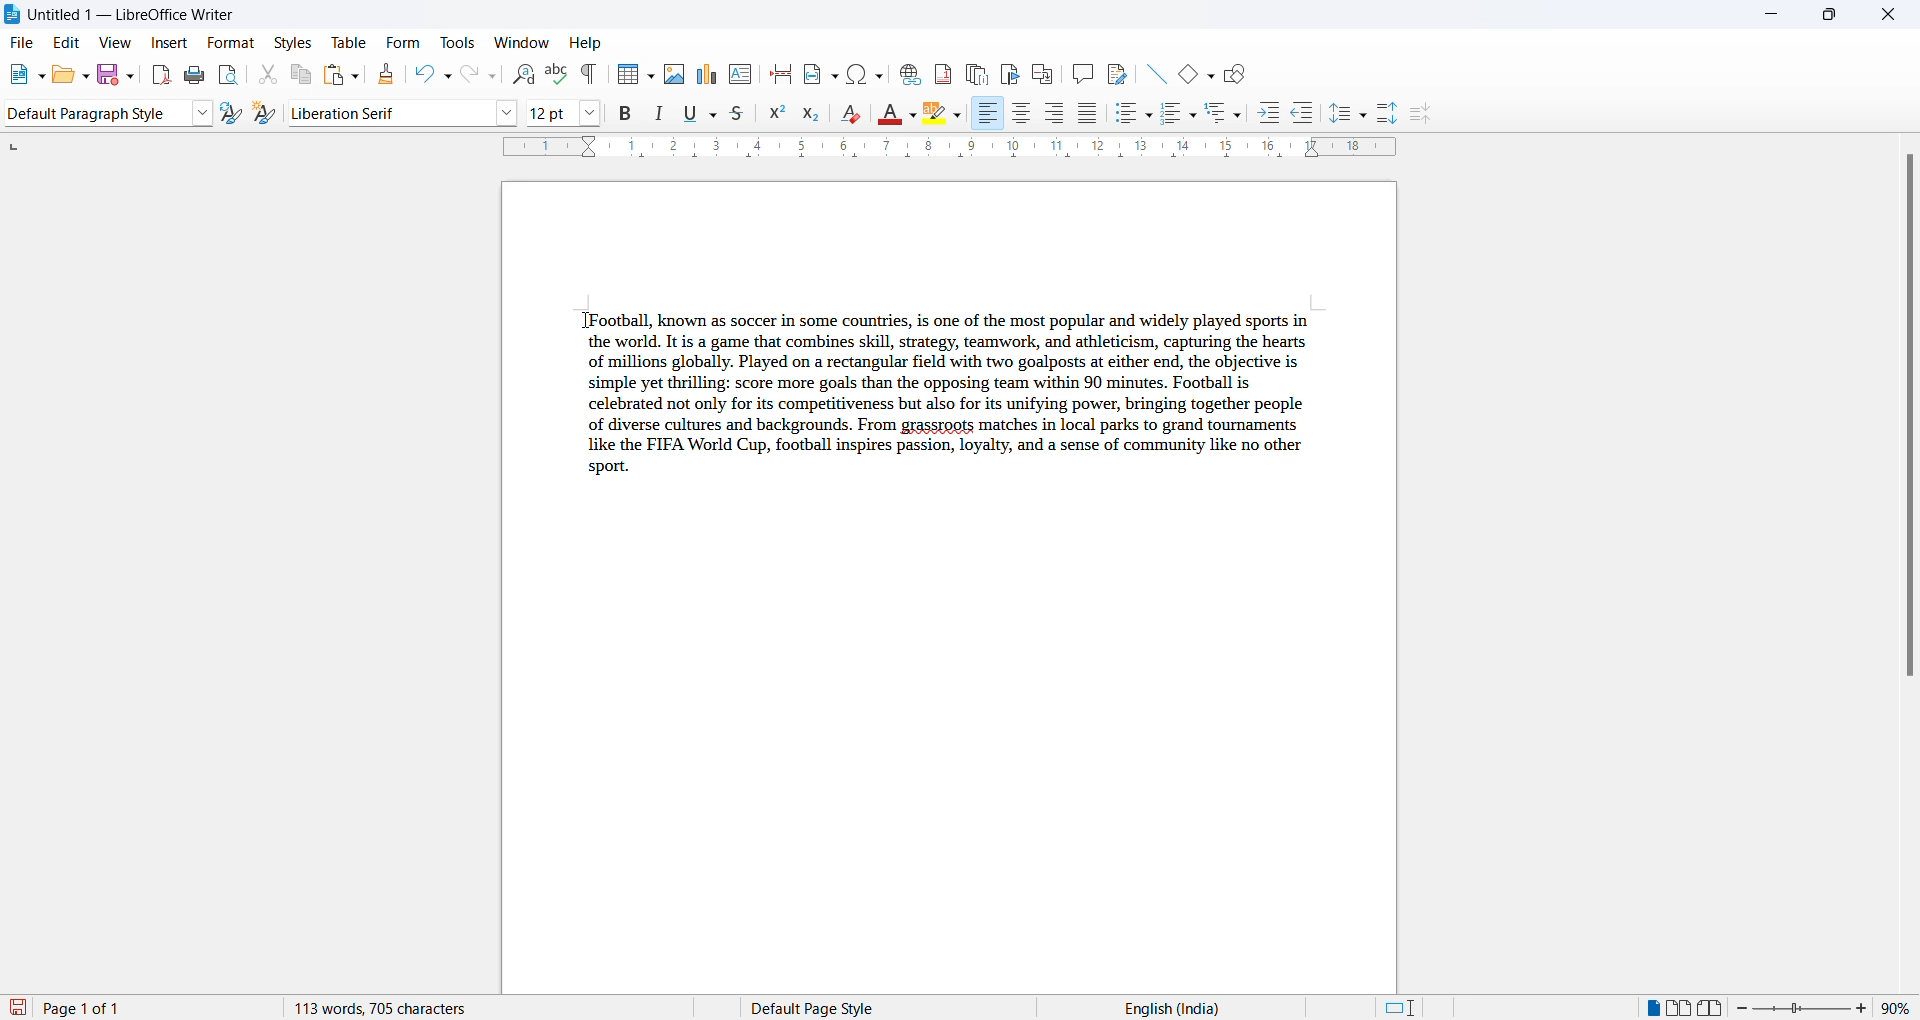  I want to click on insert, so click(170, 45).